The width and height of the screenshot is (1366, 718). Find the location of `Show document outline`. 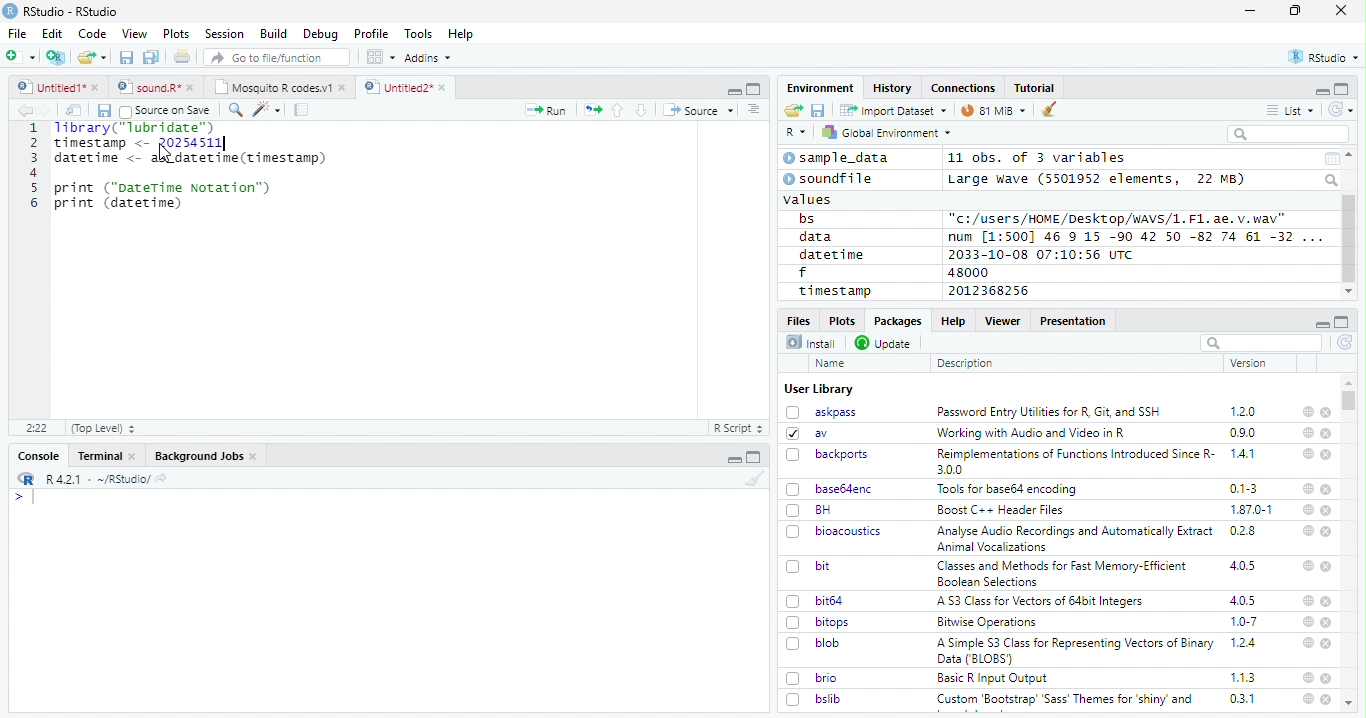

Show document outline is located at coordinates (752, 109).